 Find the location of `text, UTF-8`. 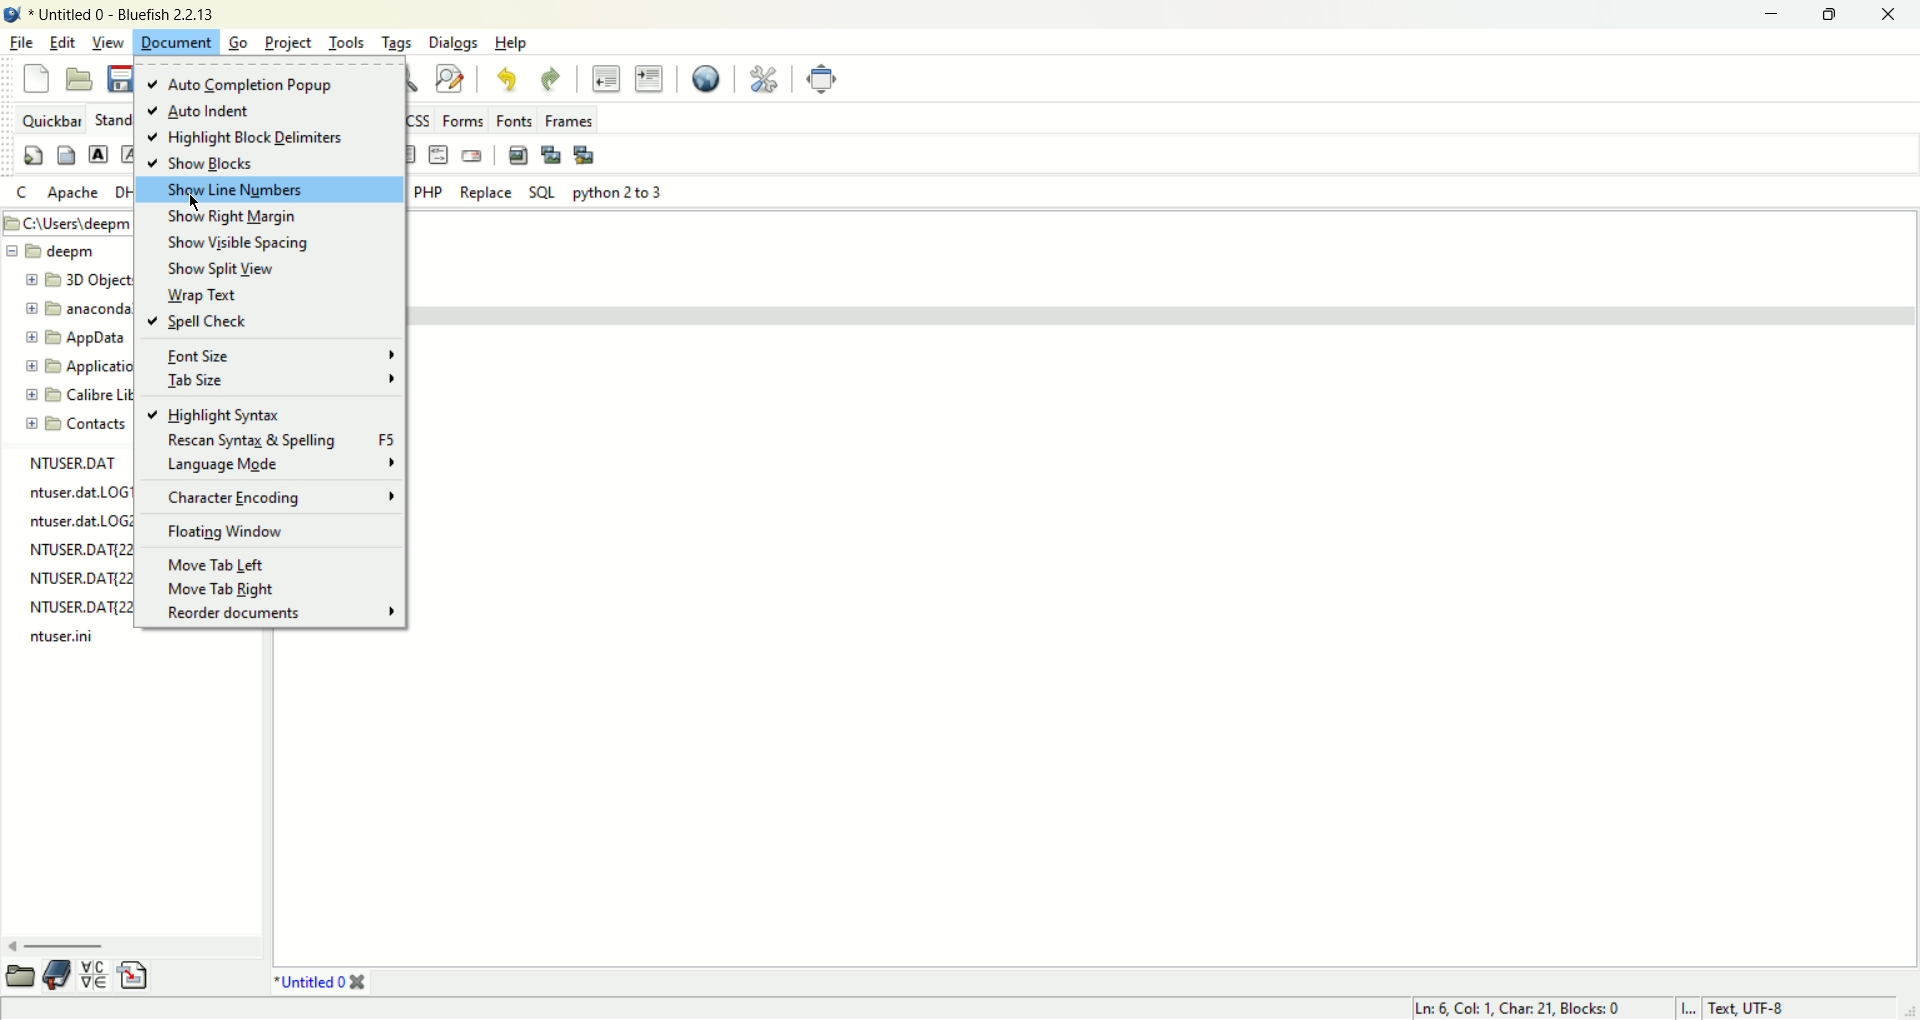

text, UTF-8 is located at coordinates (1759, 1007).